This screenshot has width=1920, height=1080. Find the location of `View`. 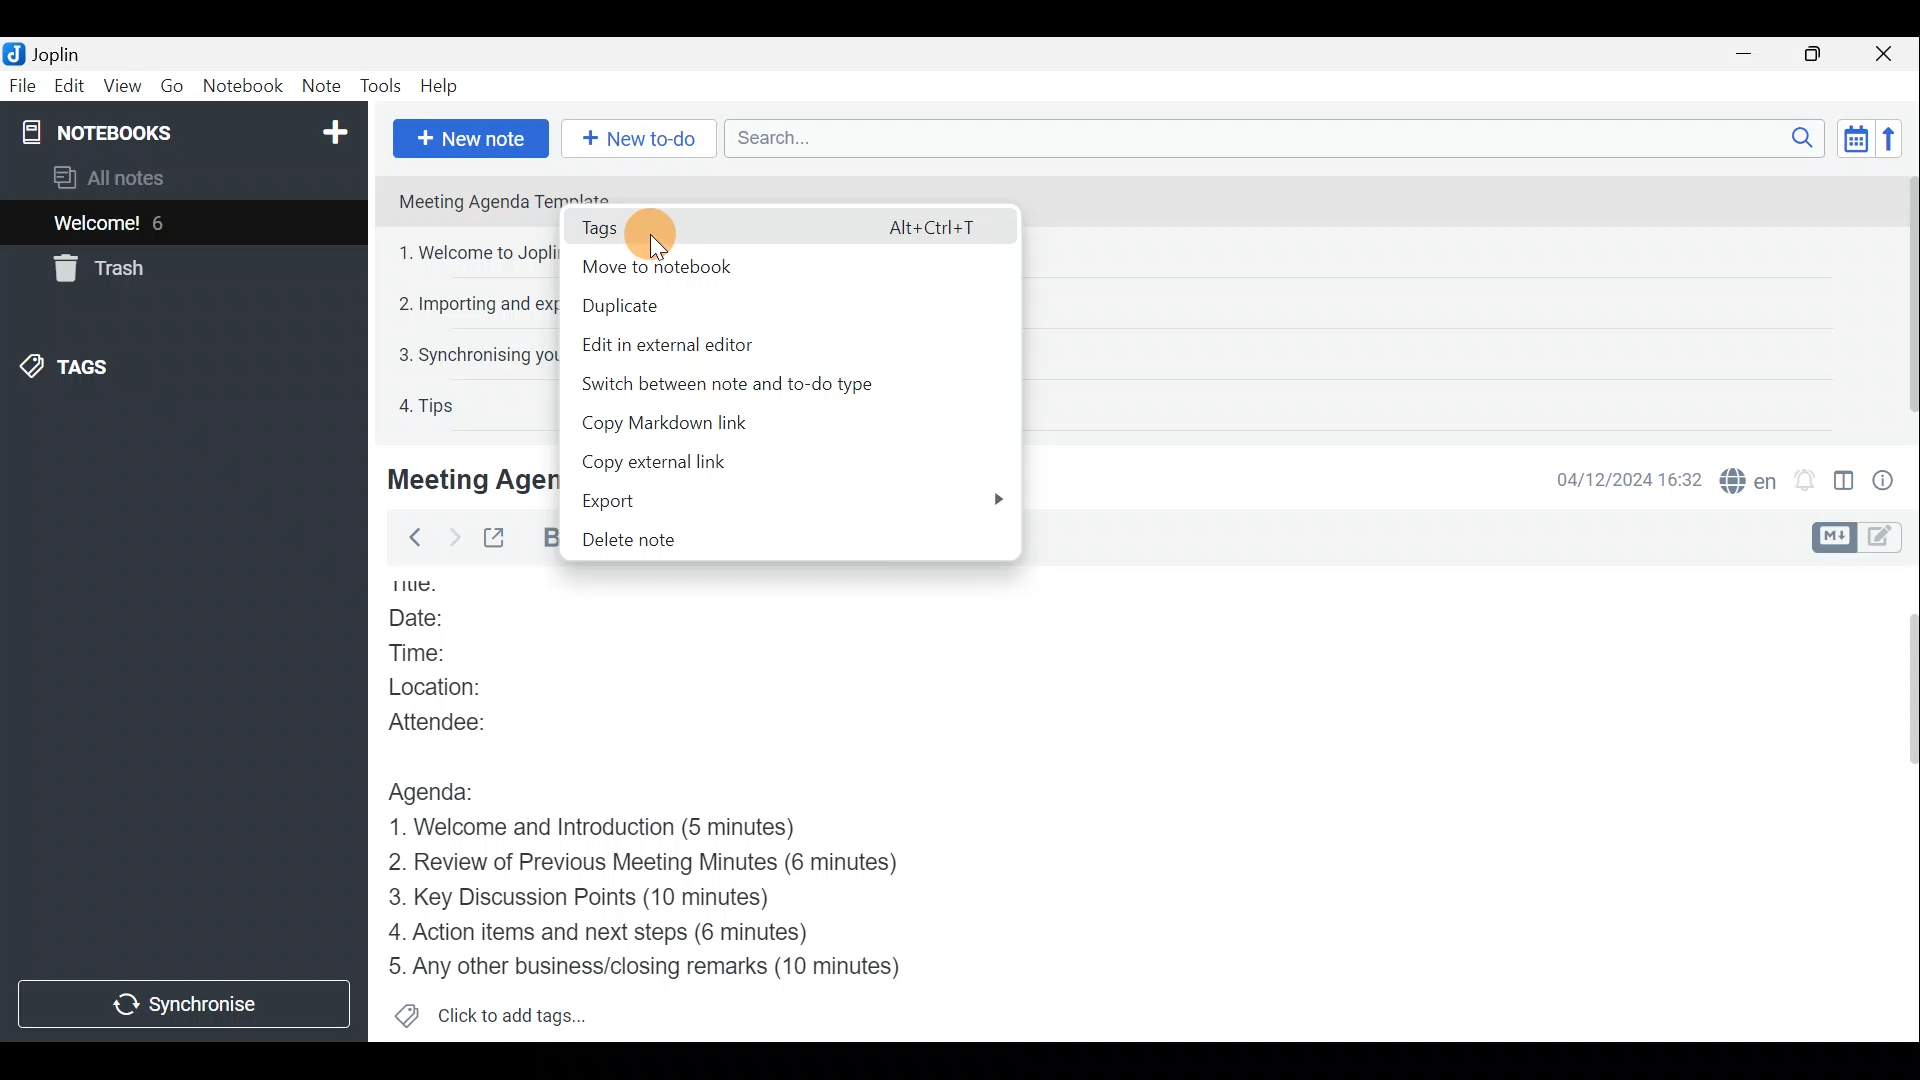

View is located at coordinates (119, 88).